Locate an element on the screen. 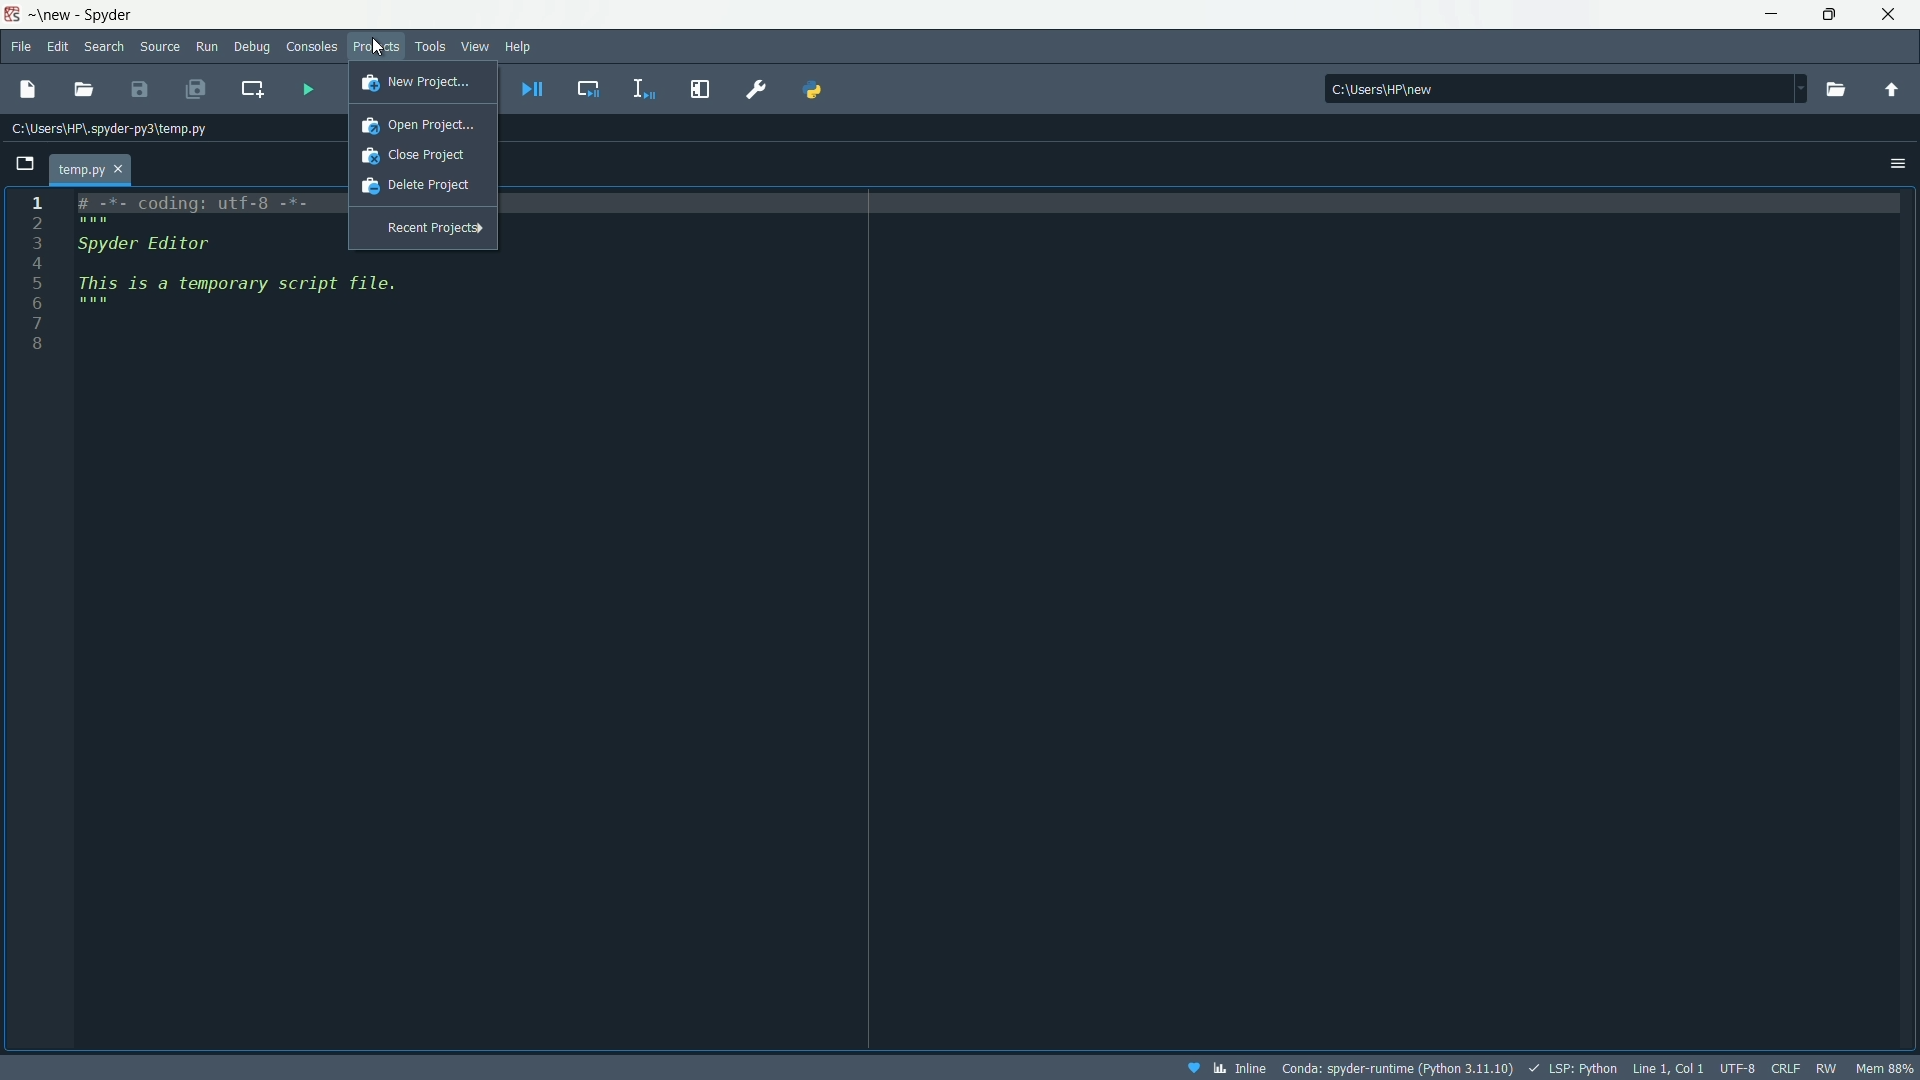 This screenshot has height=1080, width=1920. Open file  is located at coordinates (81, 90).